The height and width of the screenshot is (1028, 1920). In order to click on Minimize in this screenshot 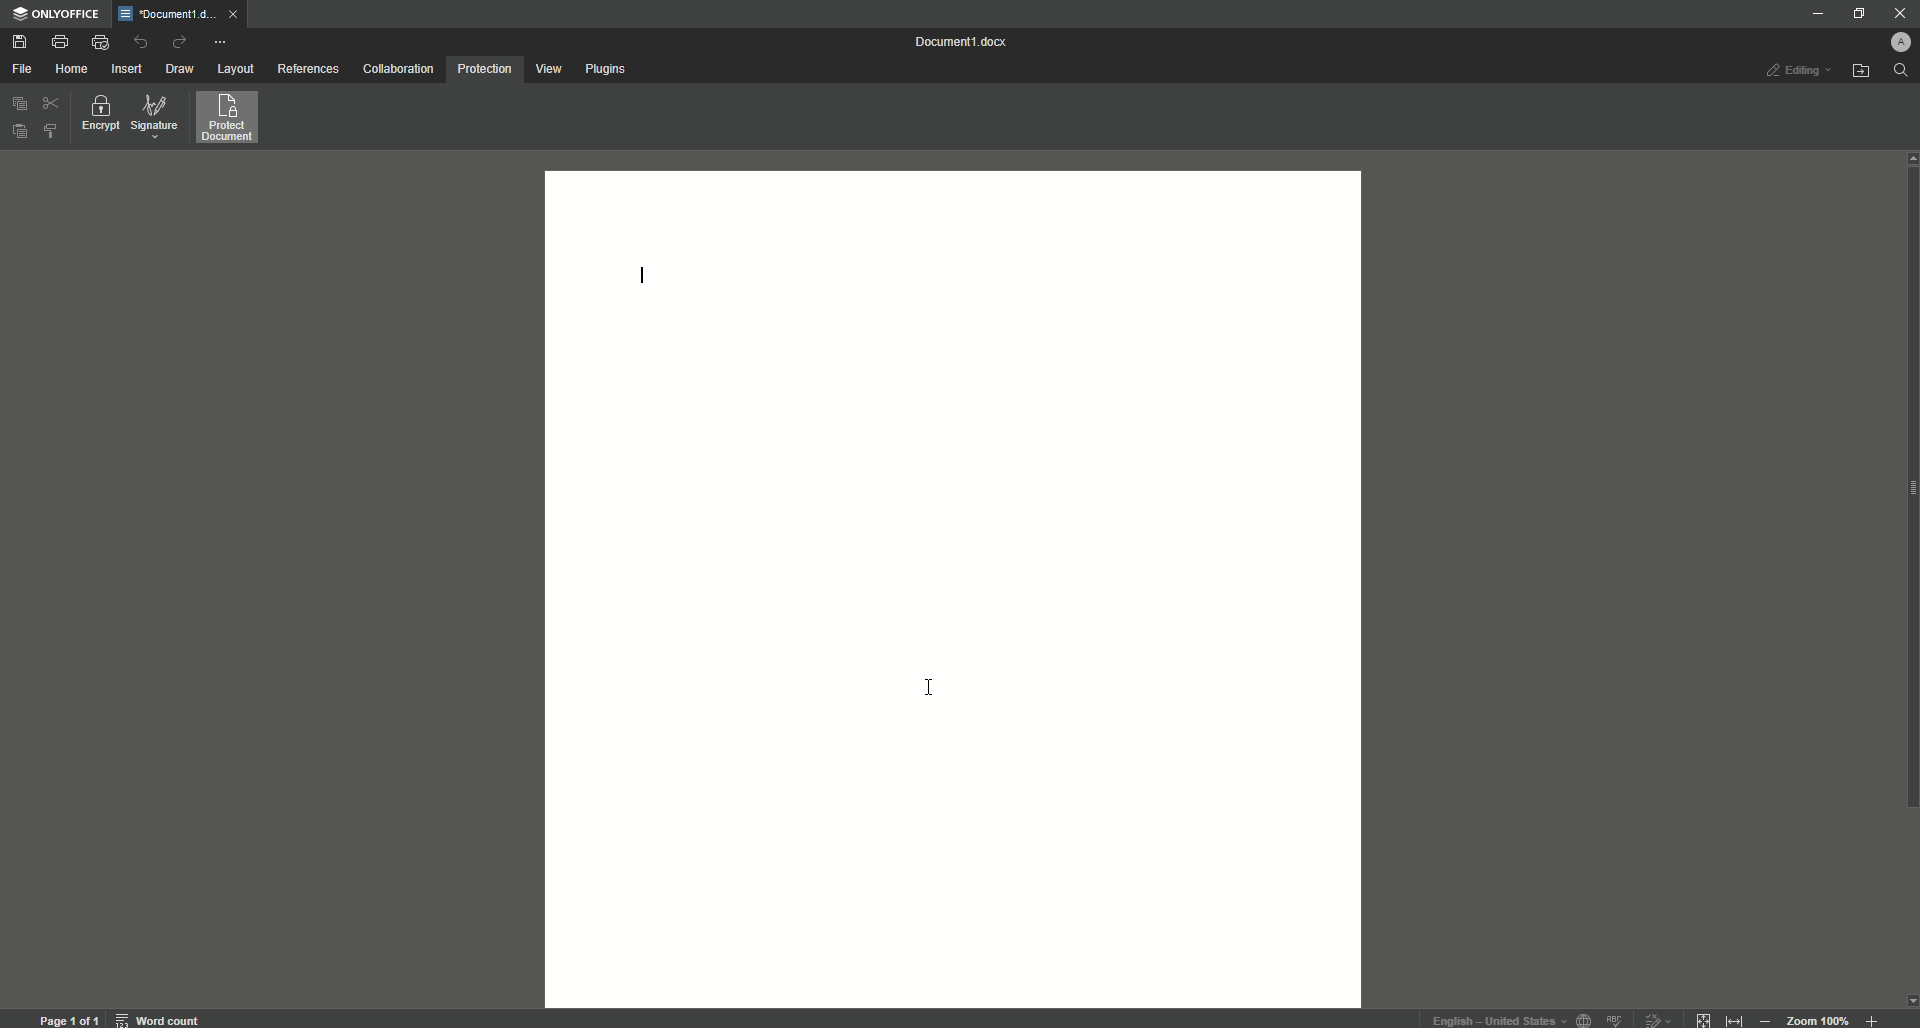, I will do `click(1814, 15)`.